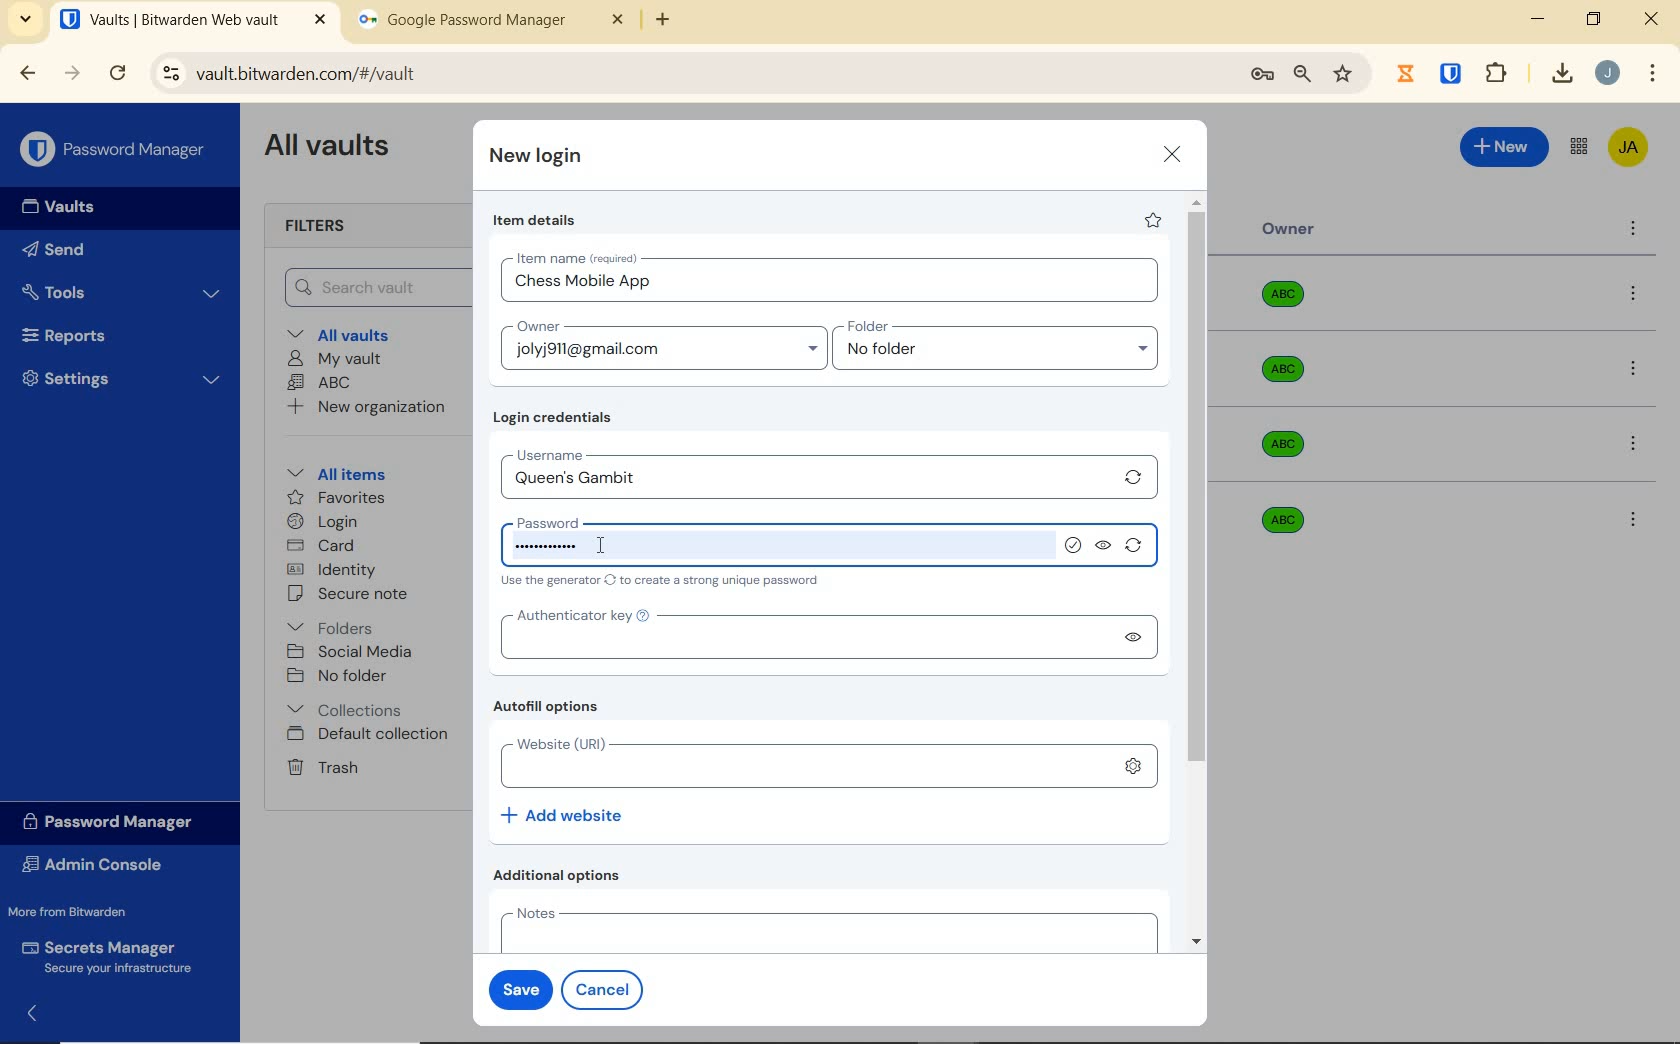 Image resolution: width=1680 pixels, height=1044 pixels. Describe the element at coordinates (579, 258) in the screenshot. I see `Item name` at that location.